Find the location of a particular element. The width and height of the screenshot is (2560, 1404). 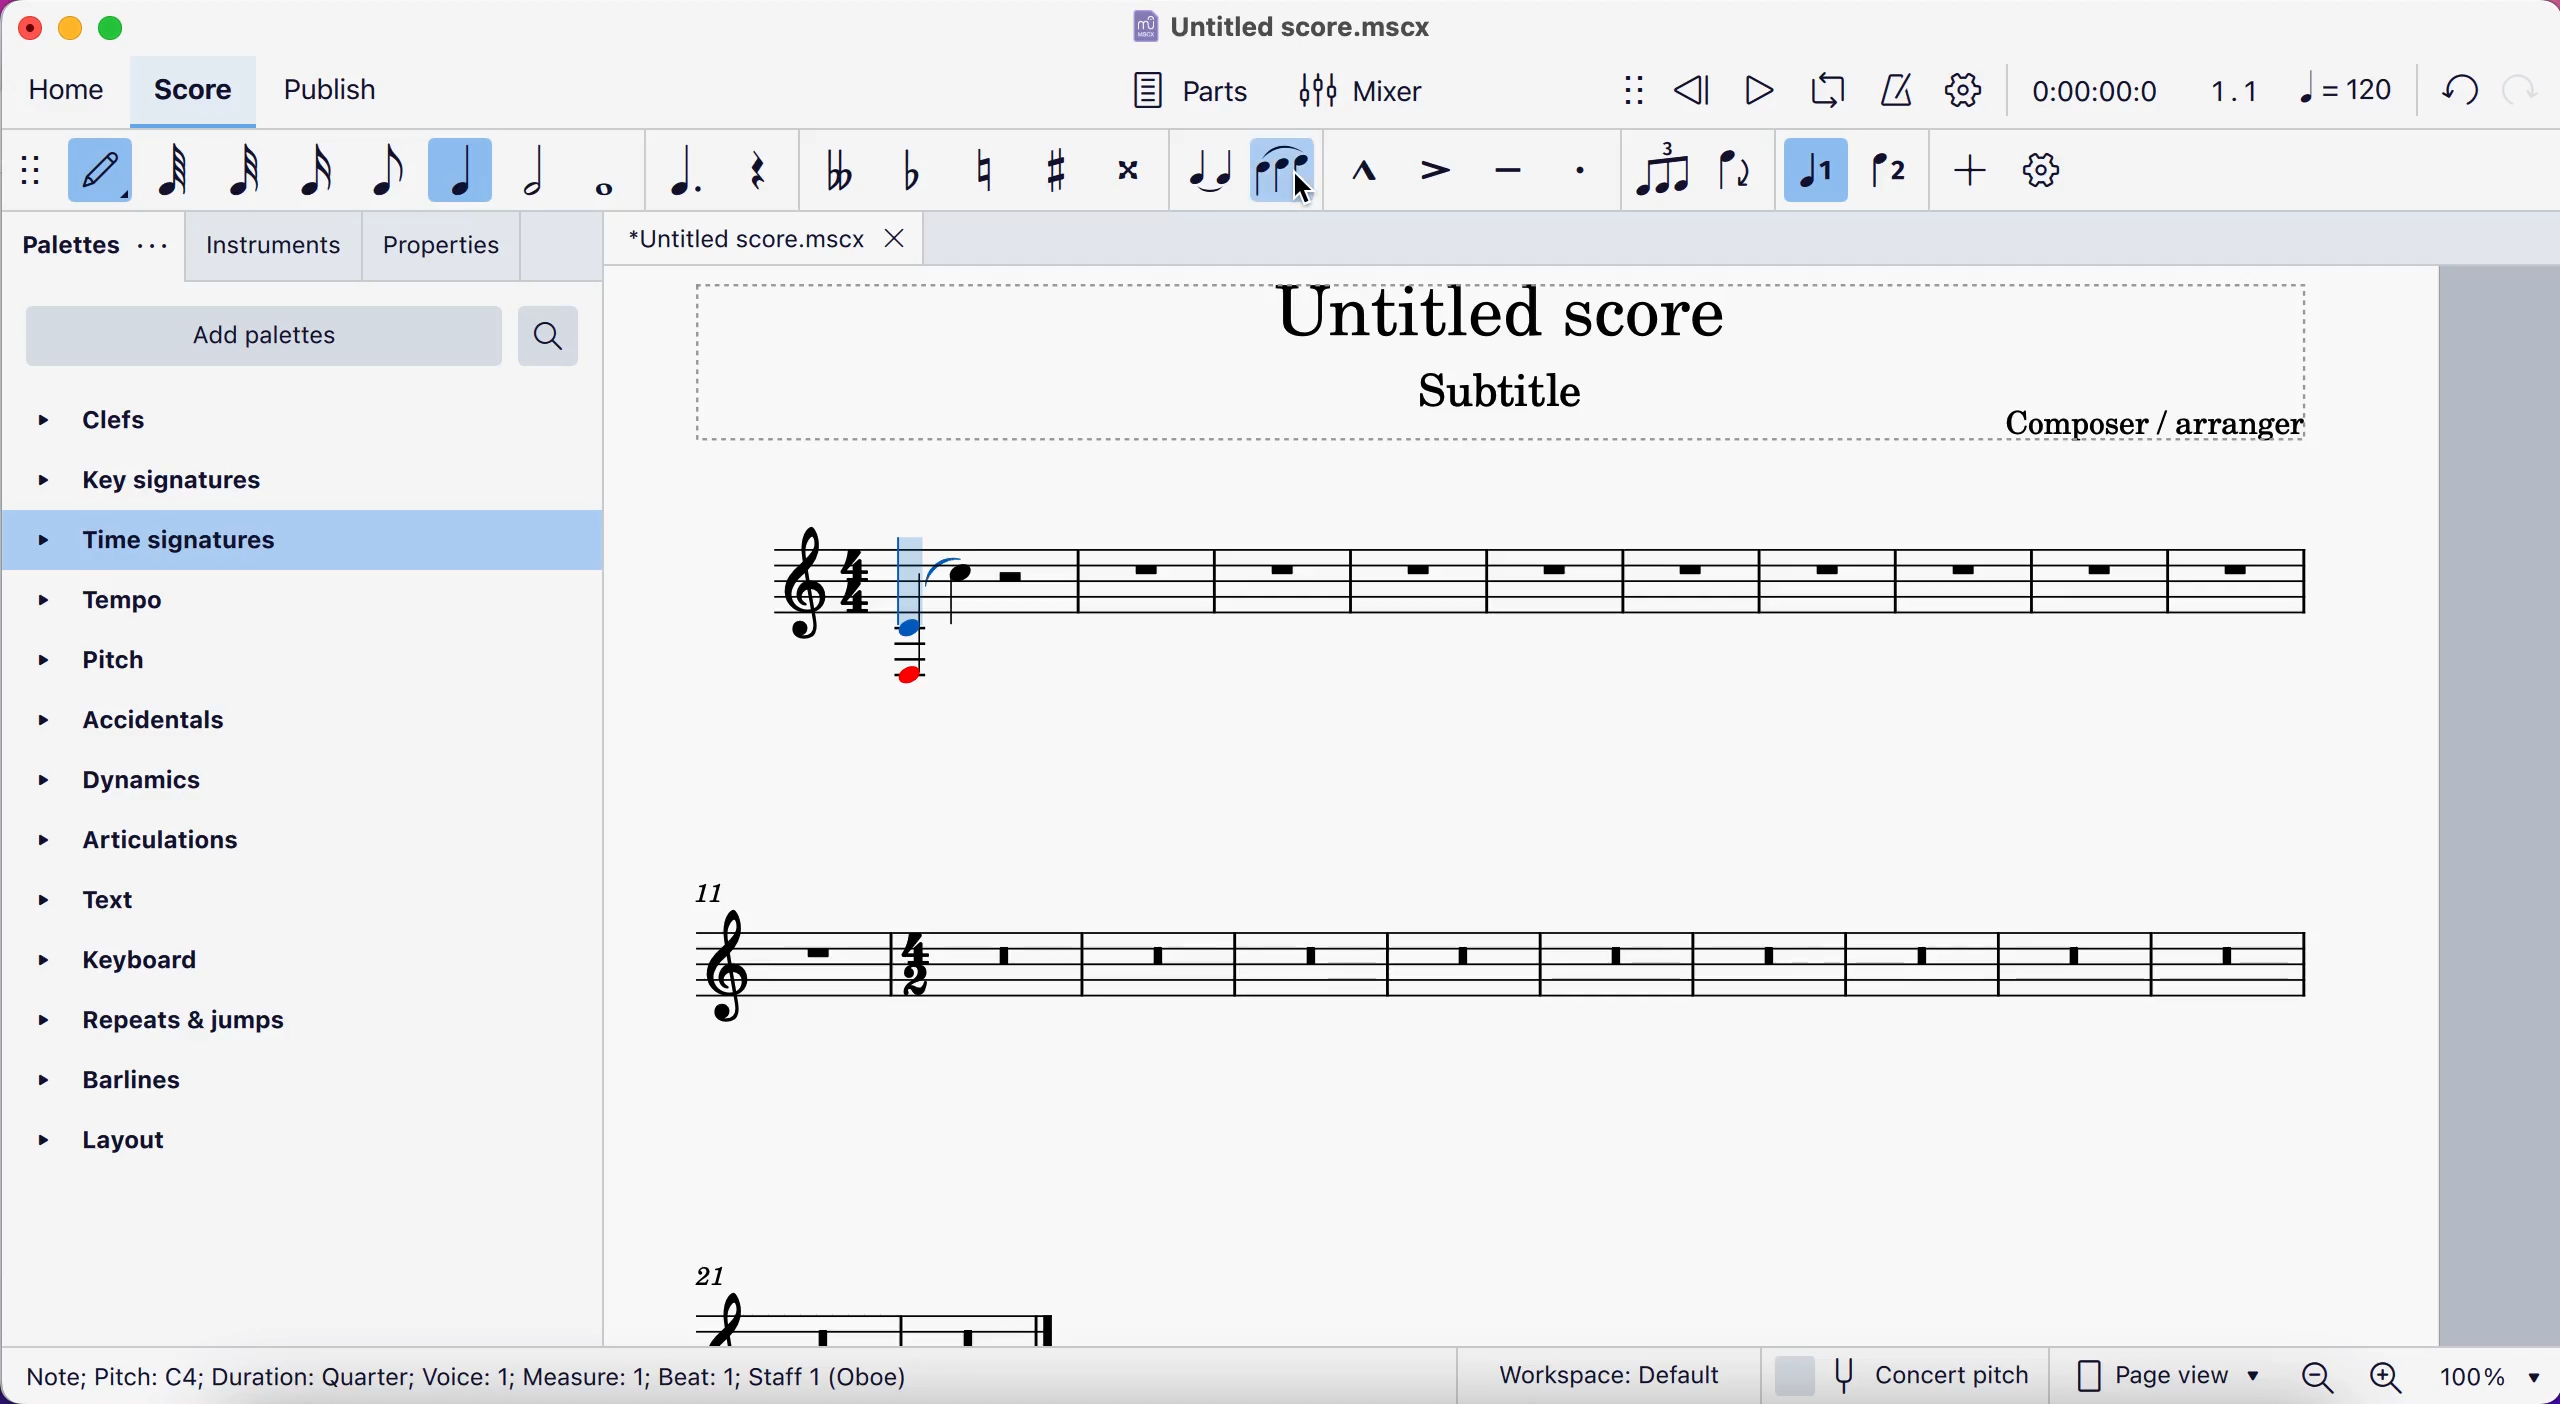

cursor is located at coordinates (915, 588).